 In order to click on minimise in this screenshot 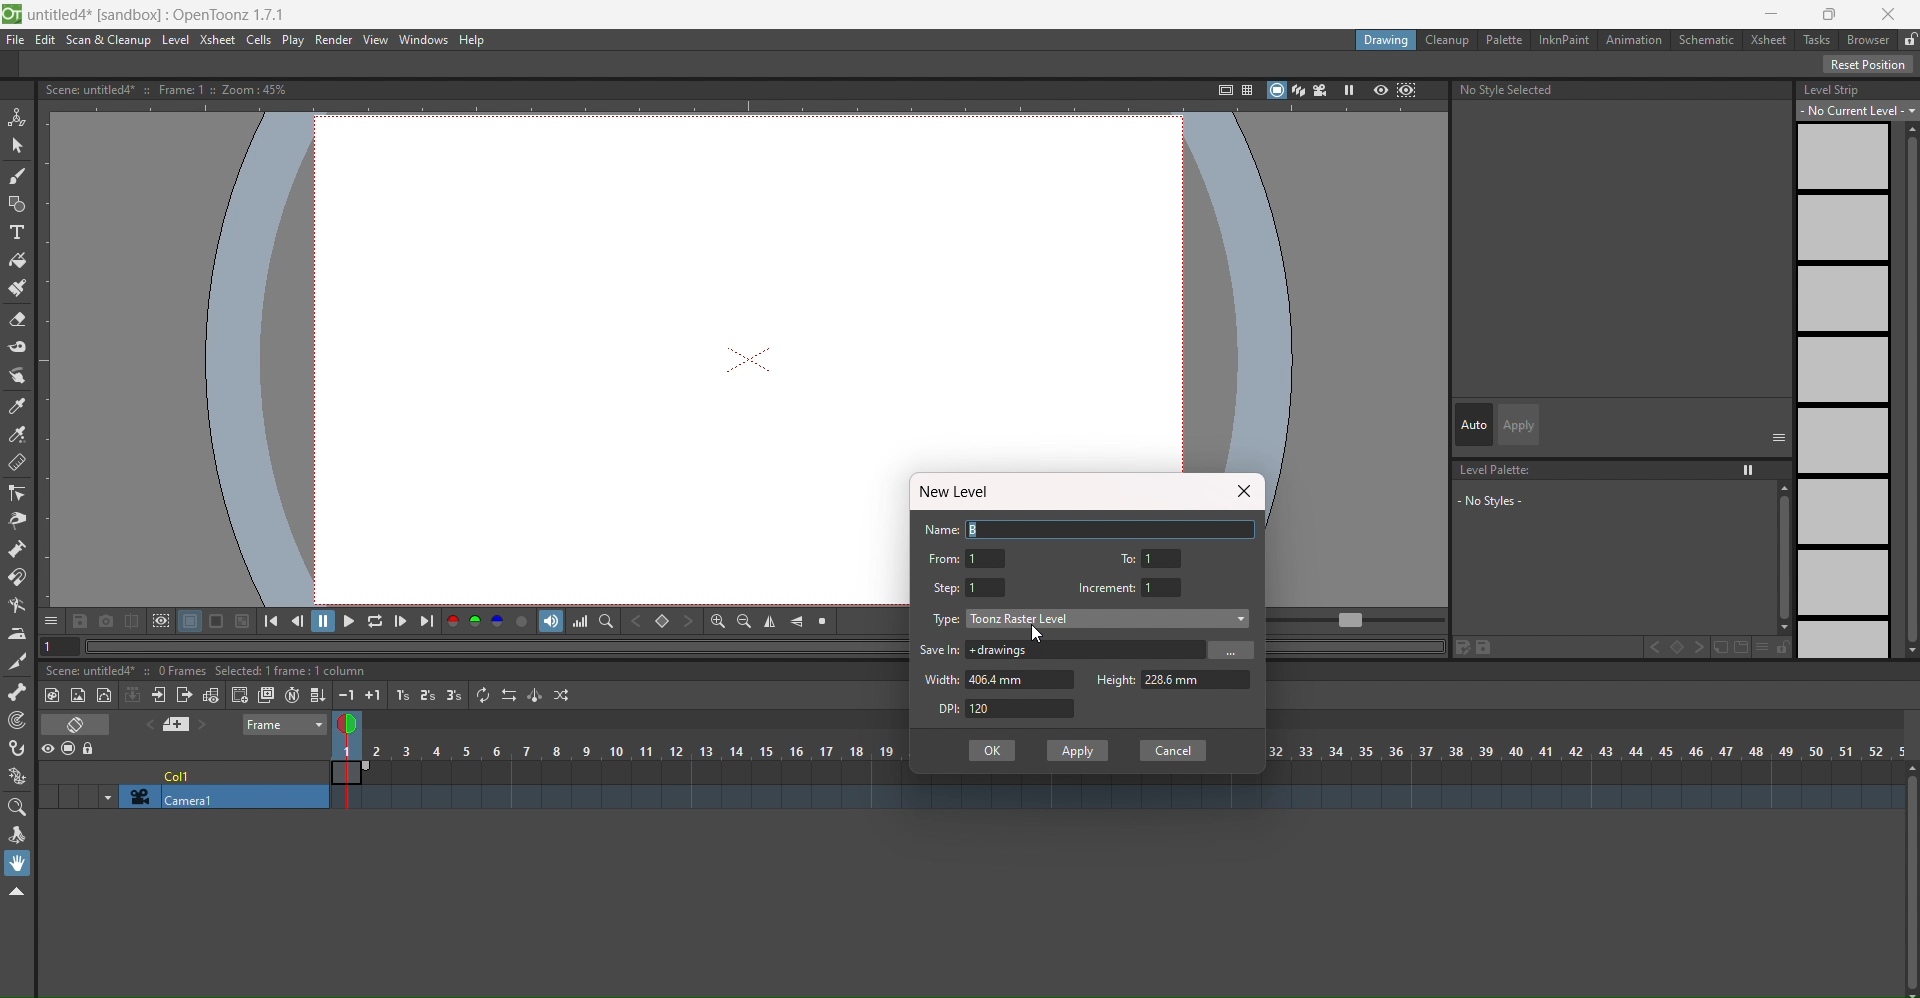, I will do `click(1772, 14)`.